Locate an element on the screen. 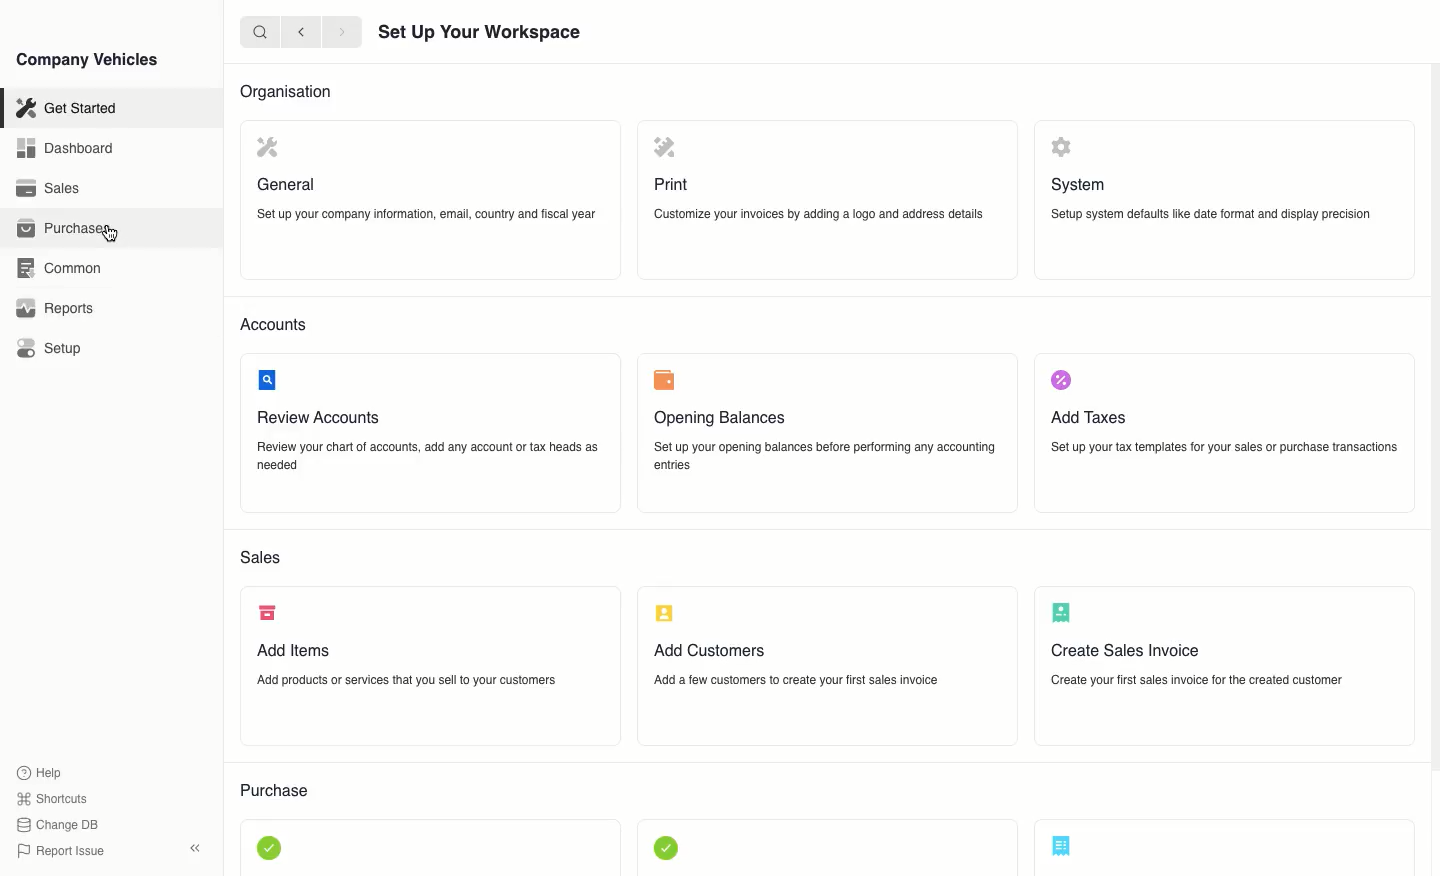  Shortcuts is located at coordinates (53, 800).